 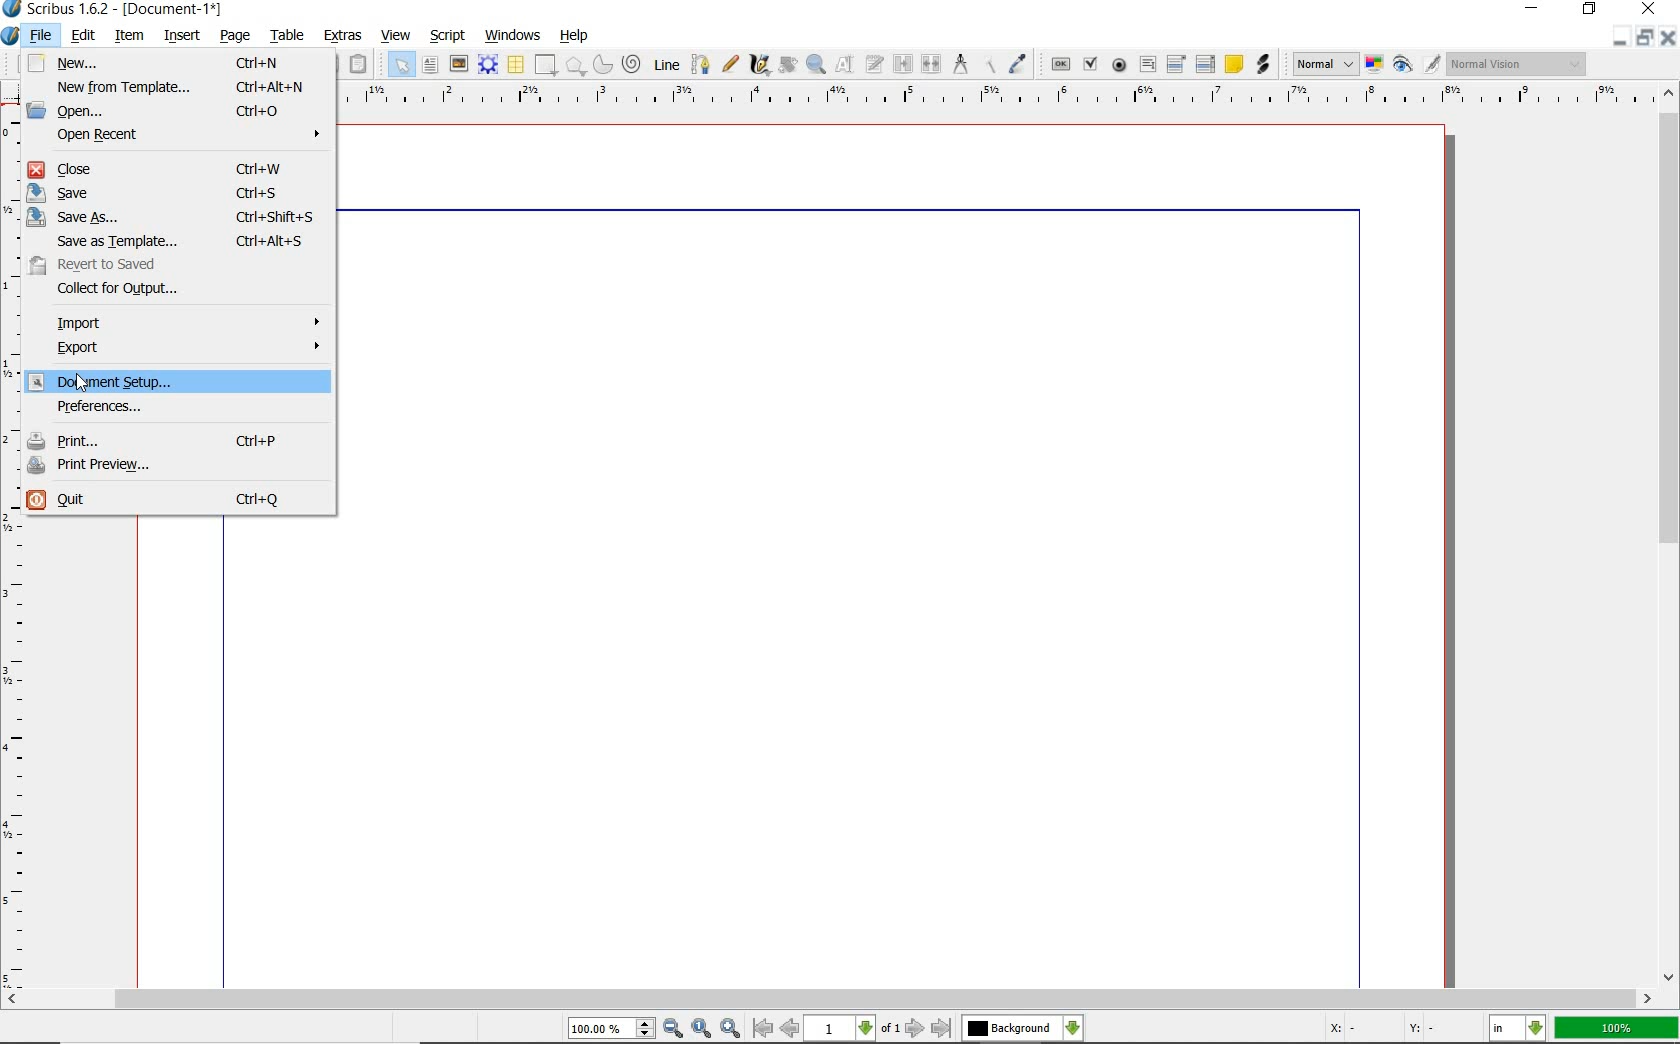 I want to click on arc, so click(x=603, y=64).